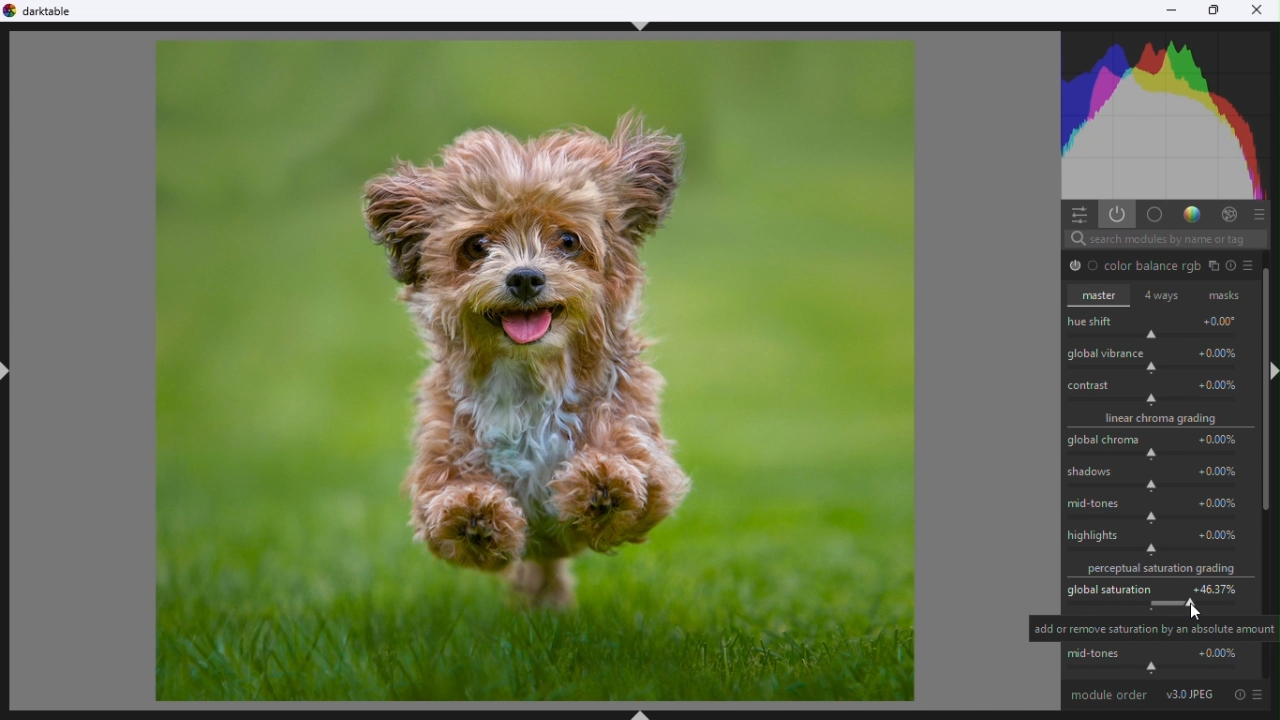 This screenshot has width=1280, height=720. Describe the element at coordinates (1110, 697) in the screenshot. I see `Module order` at that location.